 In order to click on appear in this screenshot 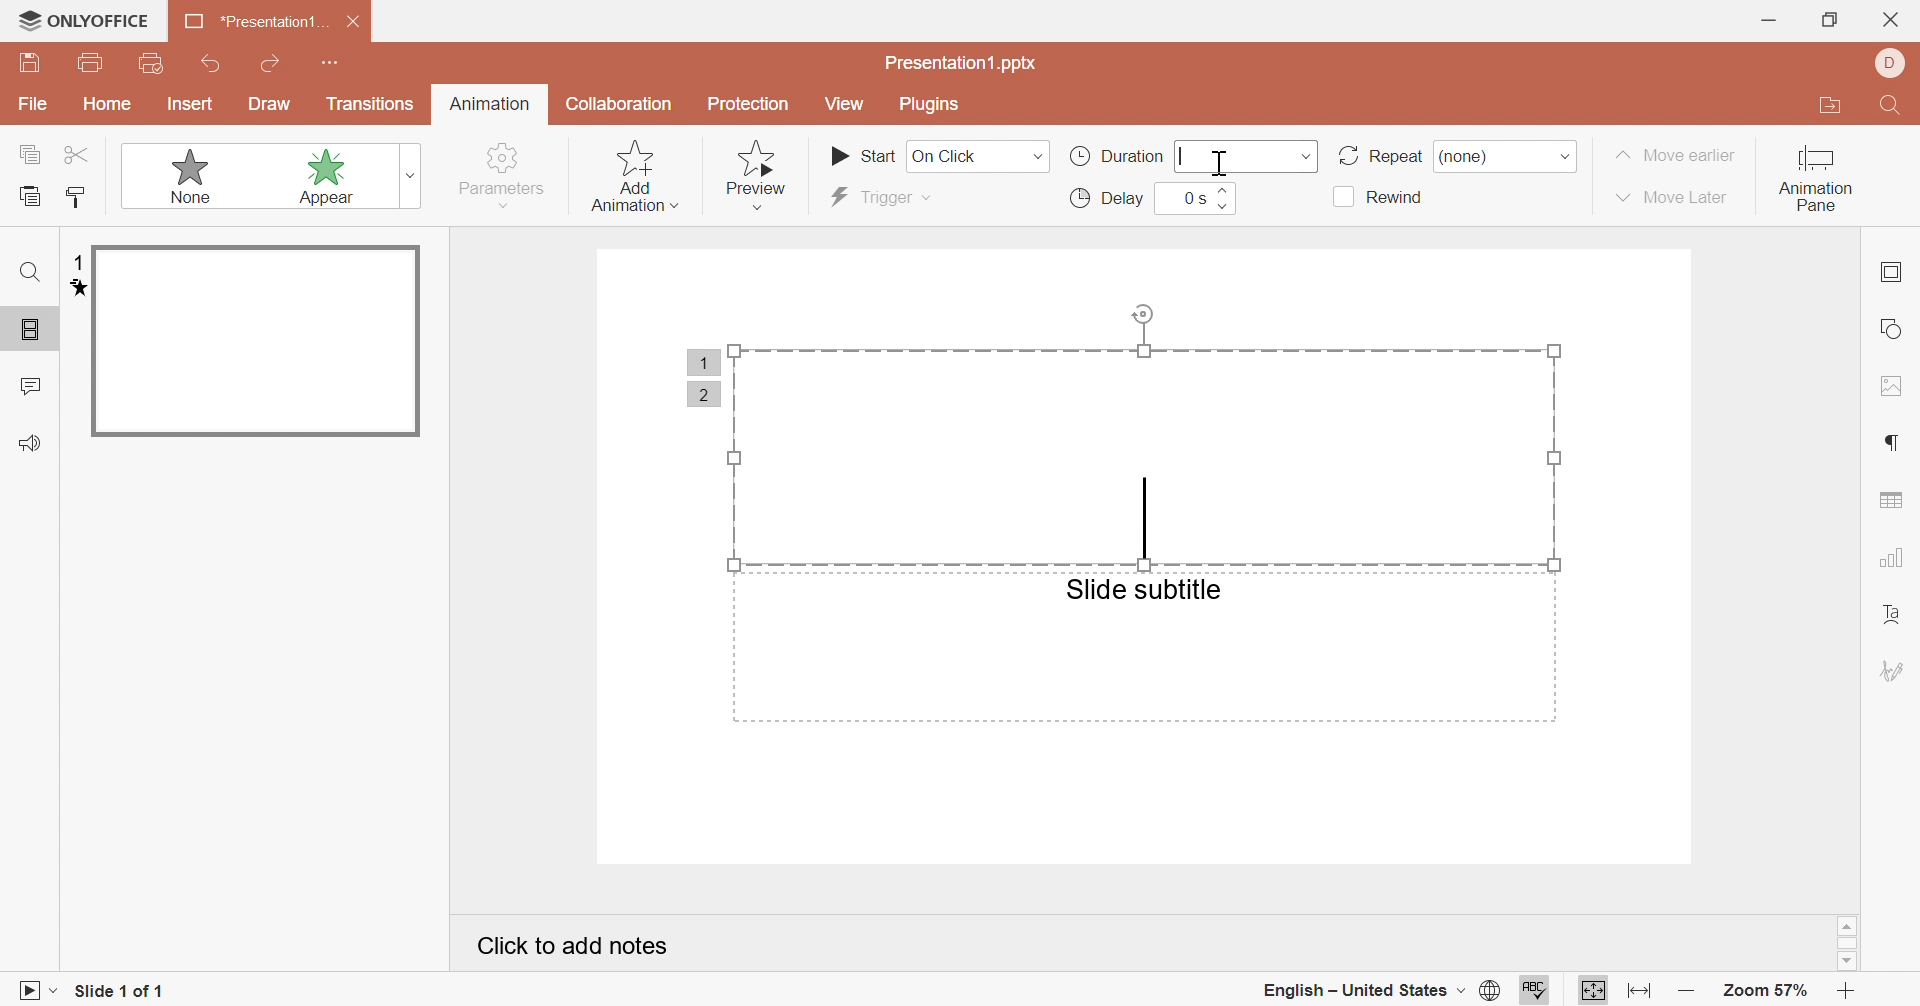, I will do `click(314, 177)`.